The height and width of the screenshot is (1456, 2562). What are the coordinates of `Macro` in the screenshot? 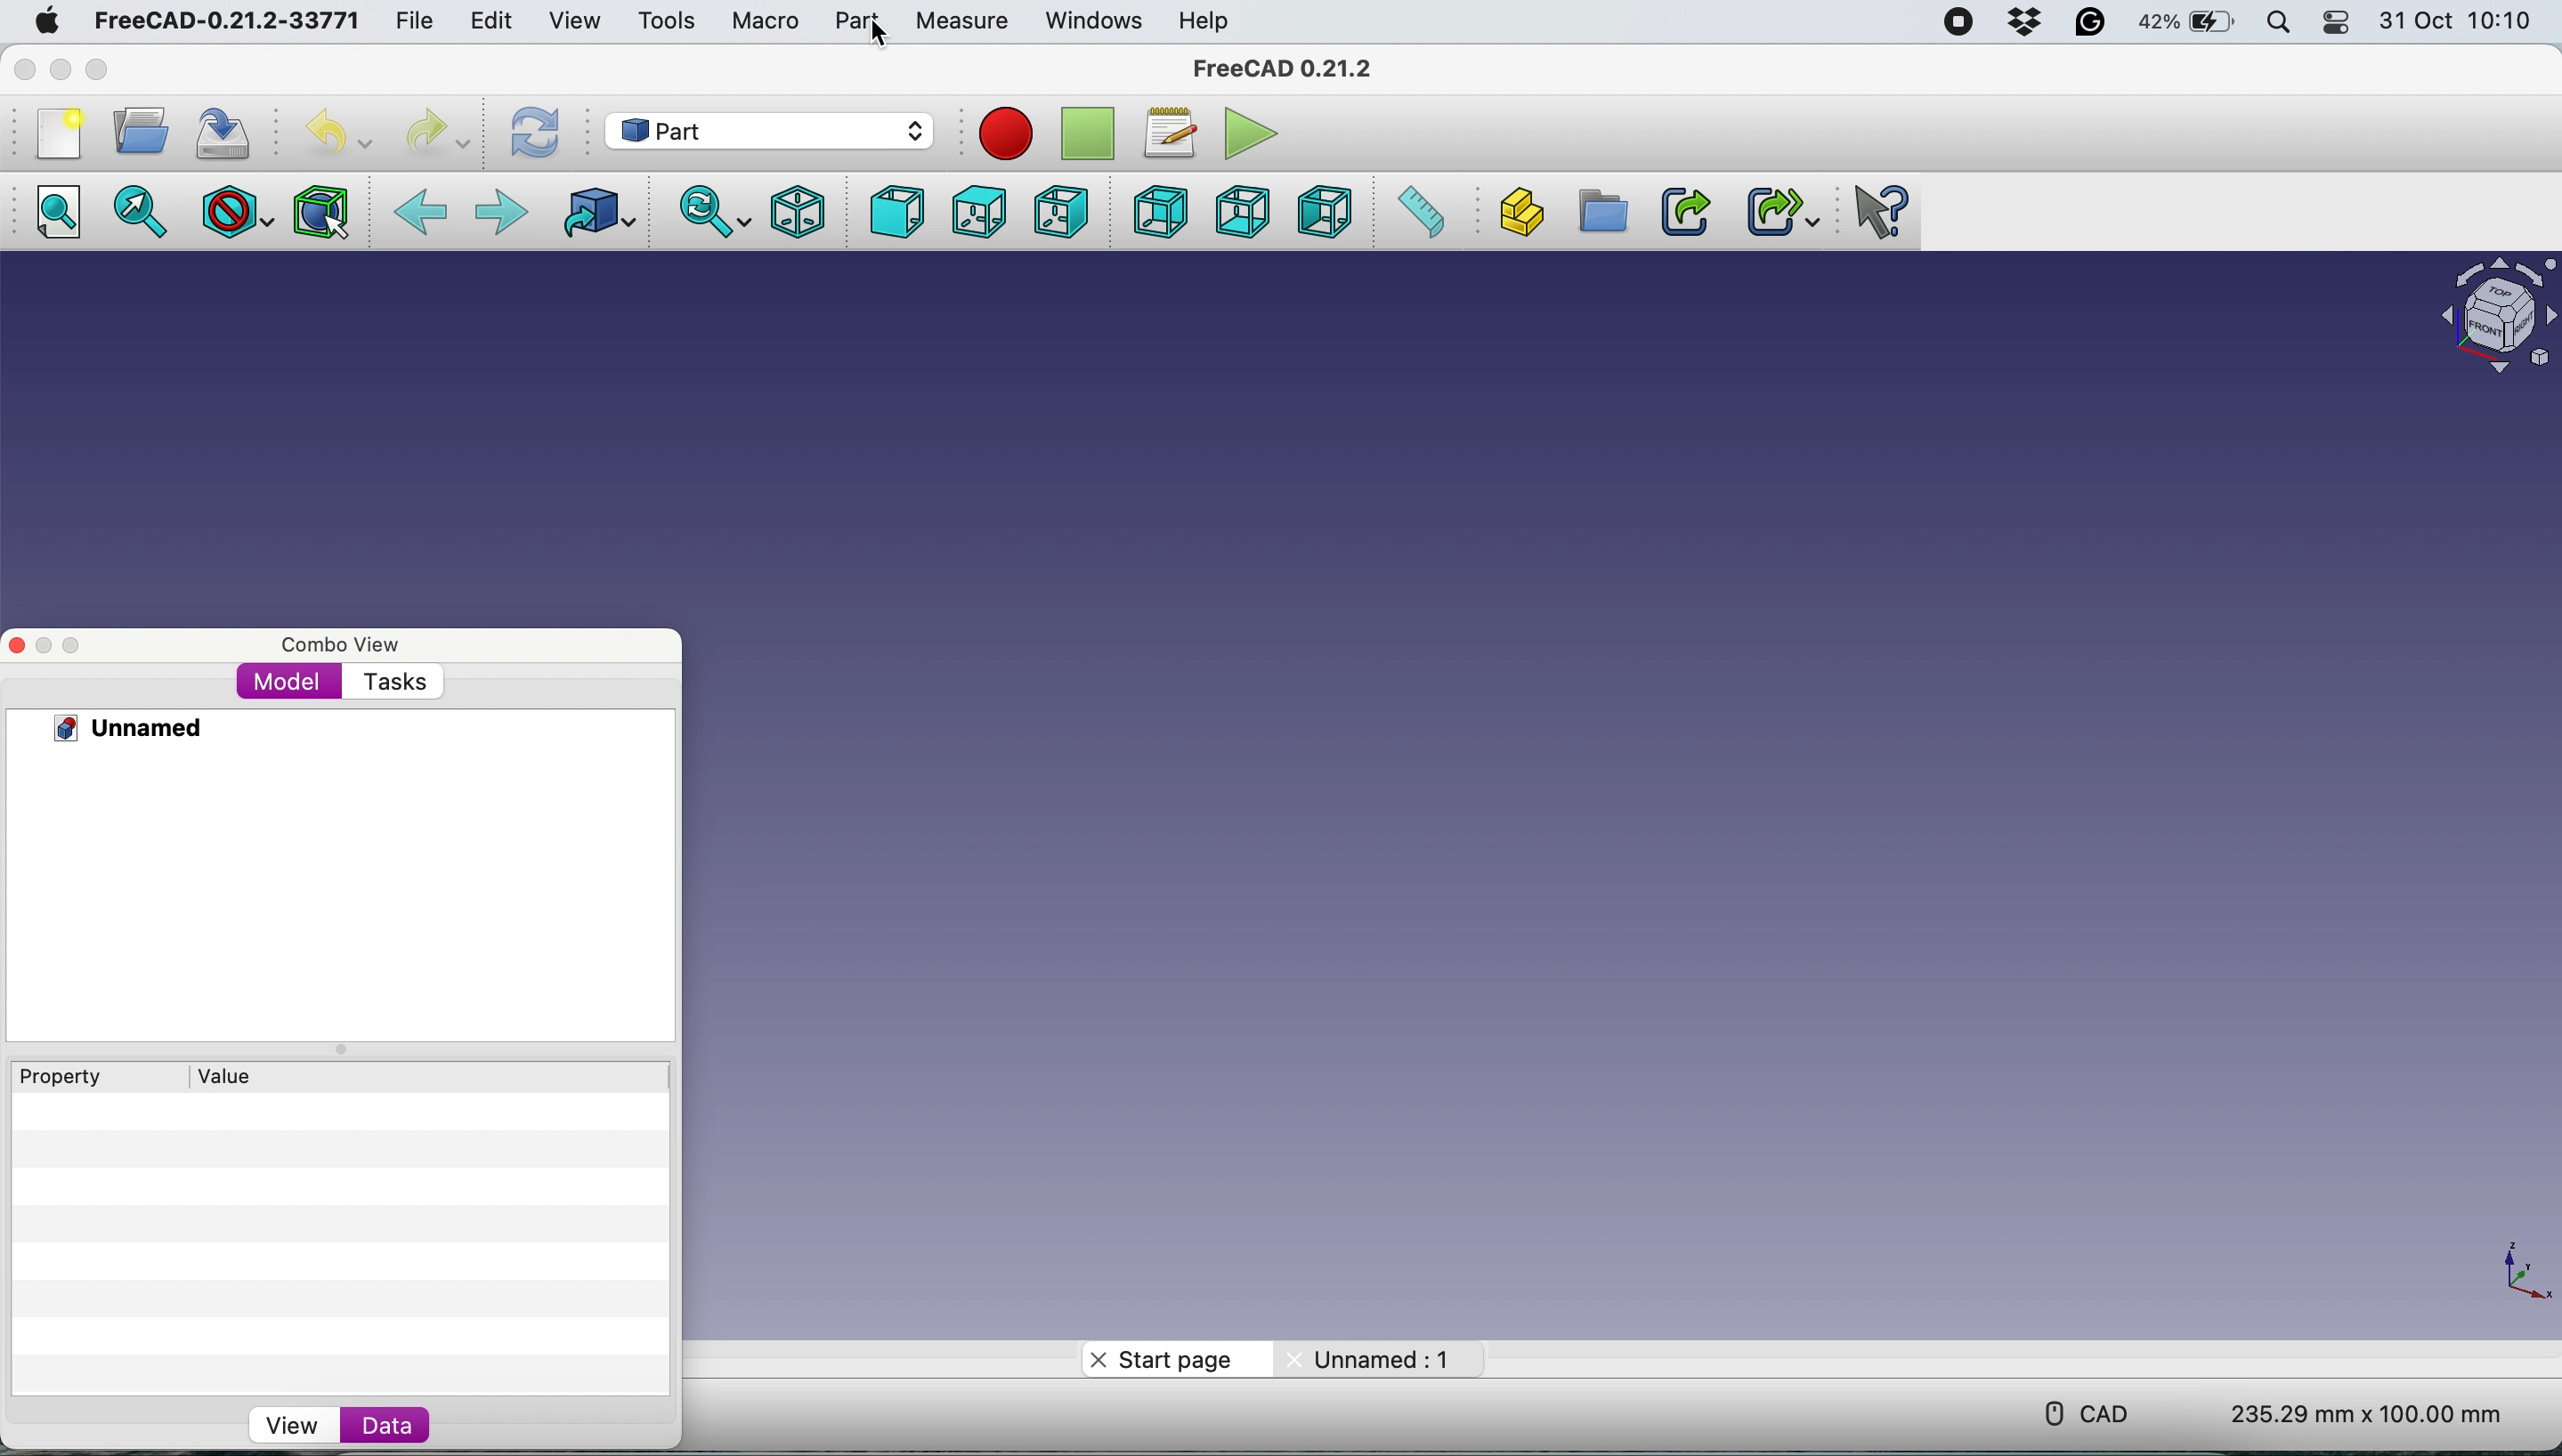 It's located at (770, 19).